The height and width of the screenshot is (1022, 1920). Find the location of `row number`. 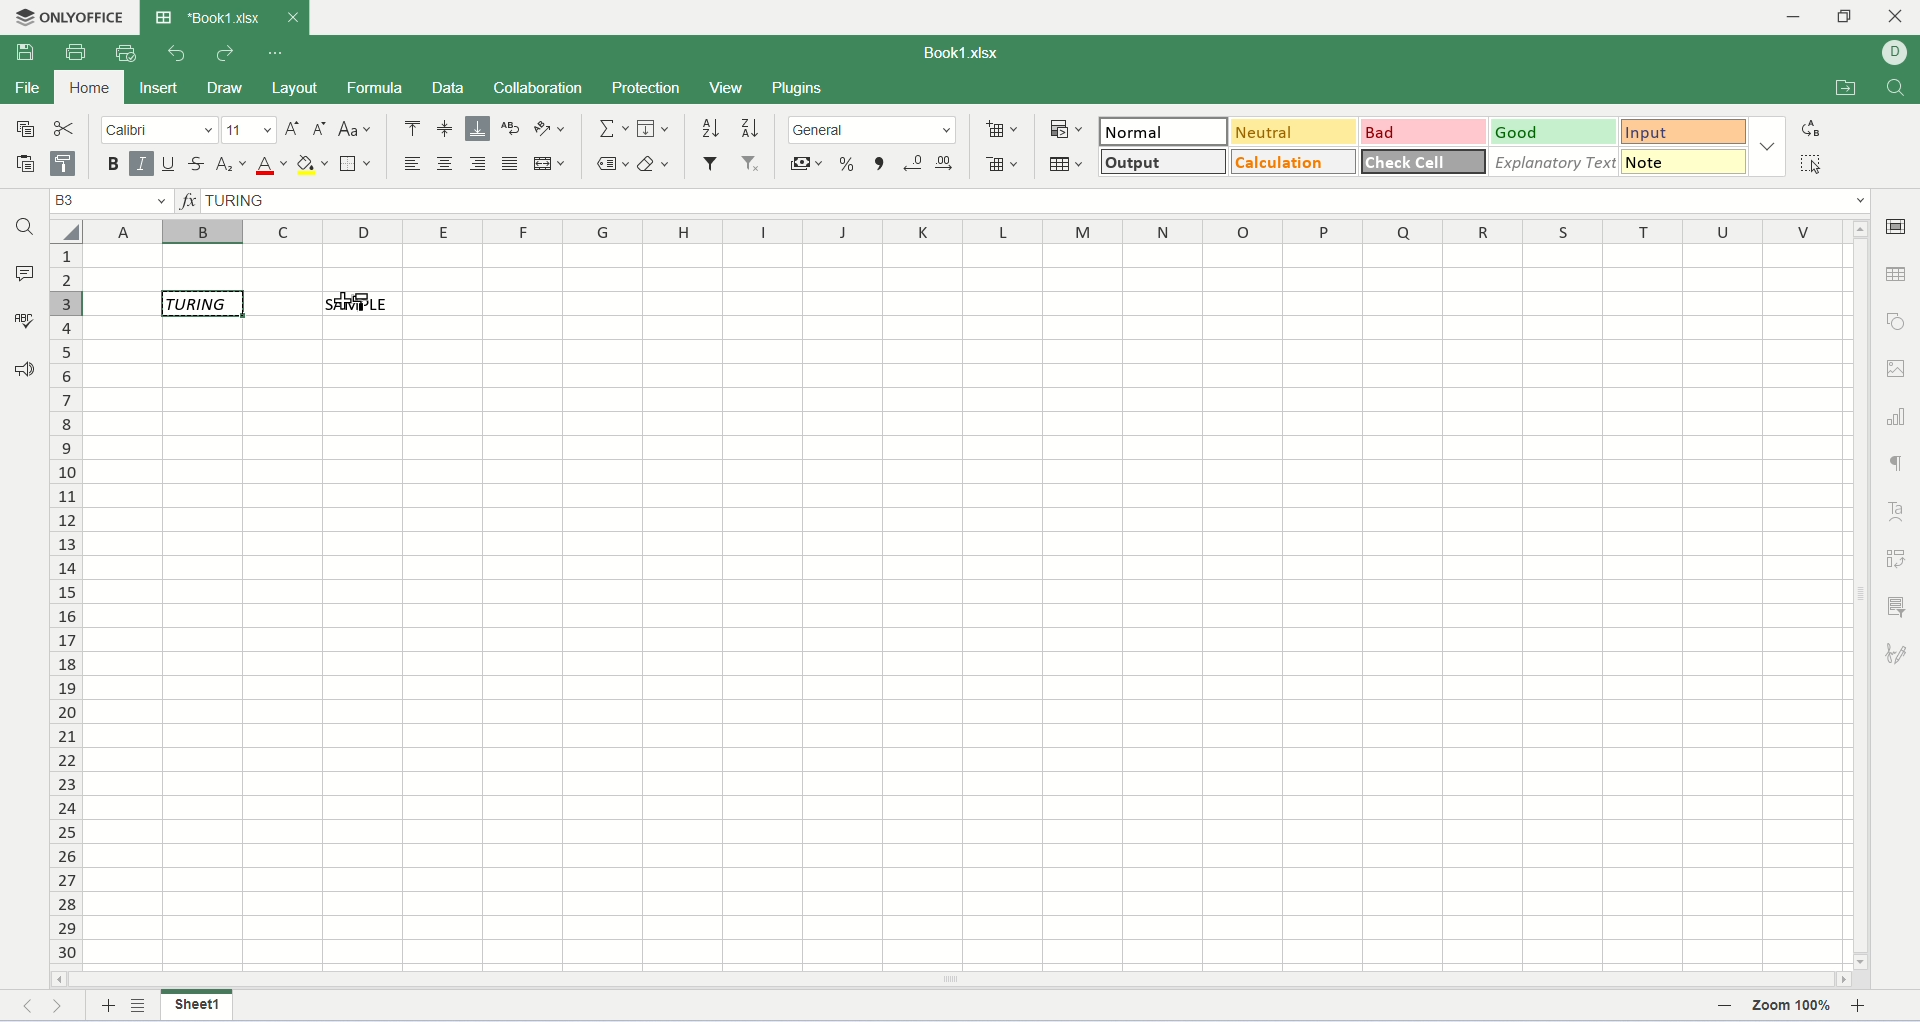

row number is located at coordinates (67, 607).